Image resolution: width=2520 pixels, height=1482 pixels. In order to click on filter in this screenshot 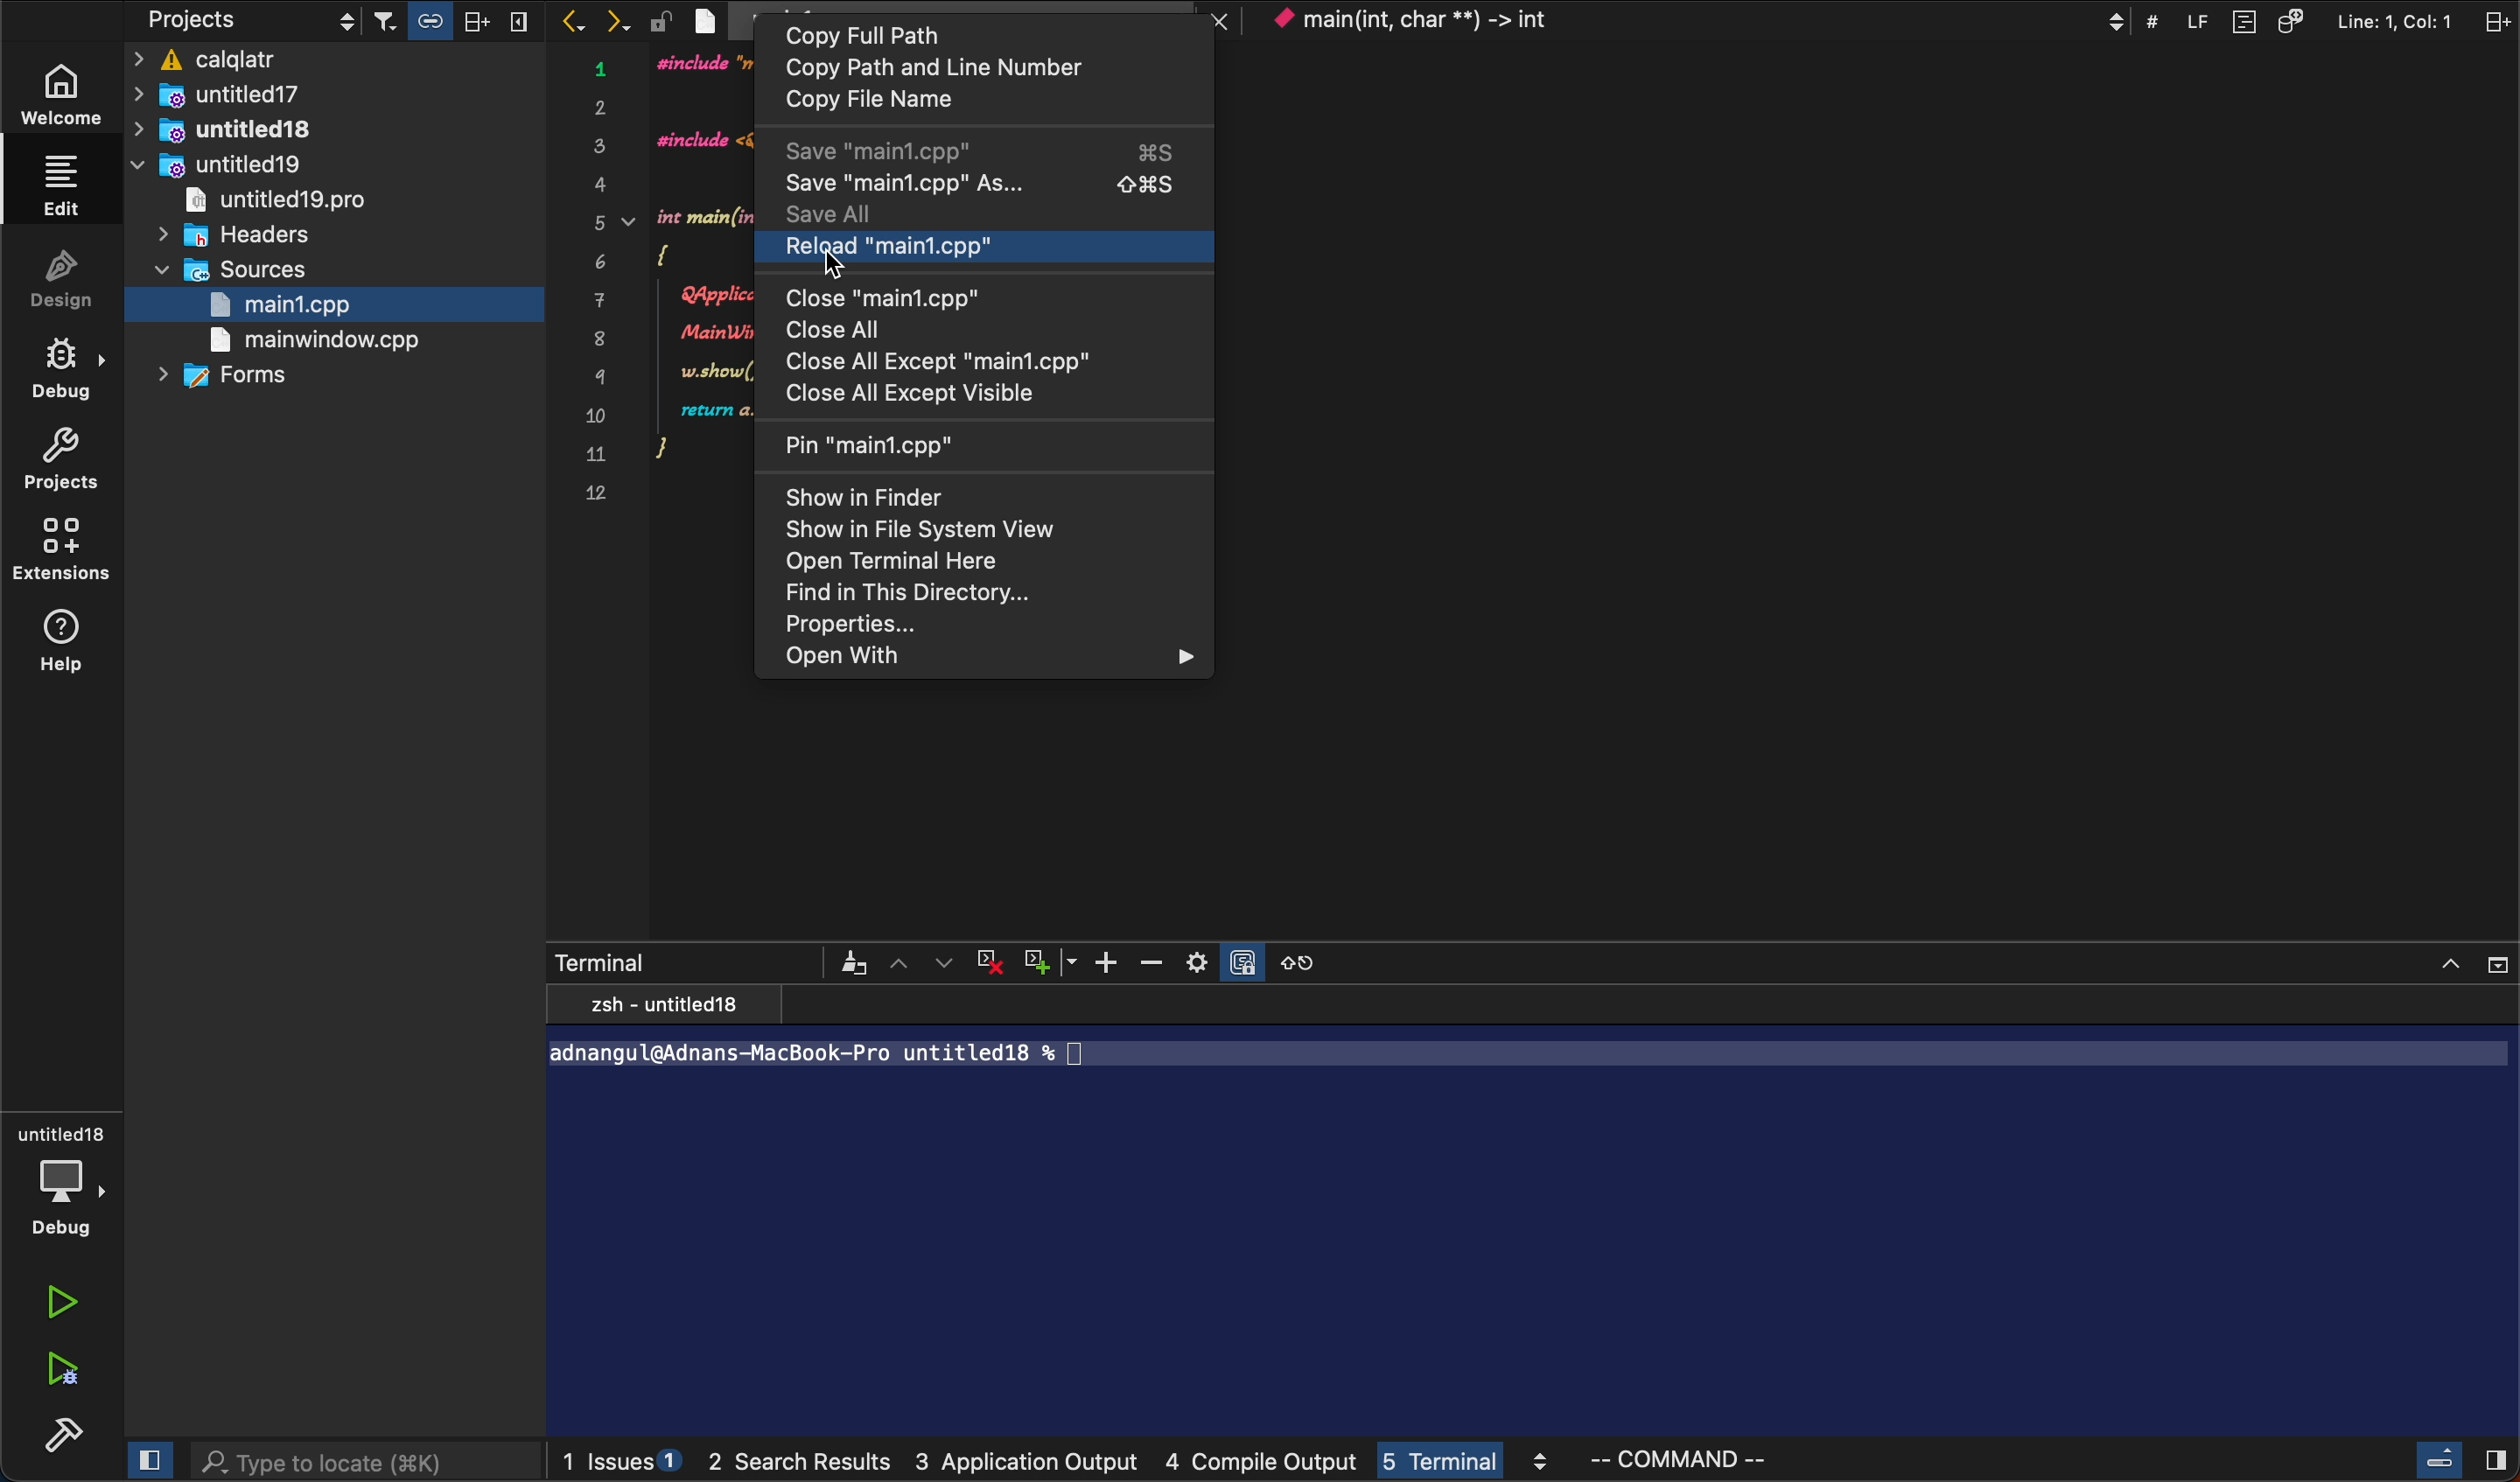, I will do `click(854, 962)`.